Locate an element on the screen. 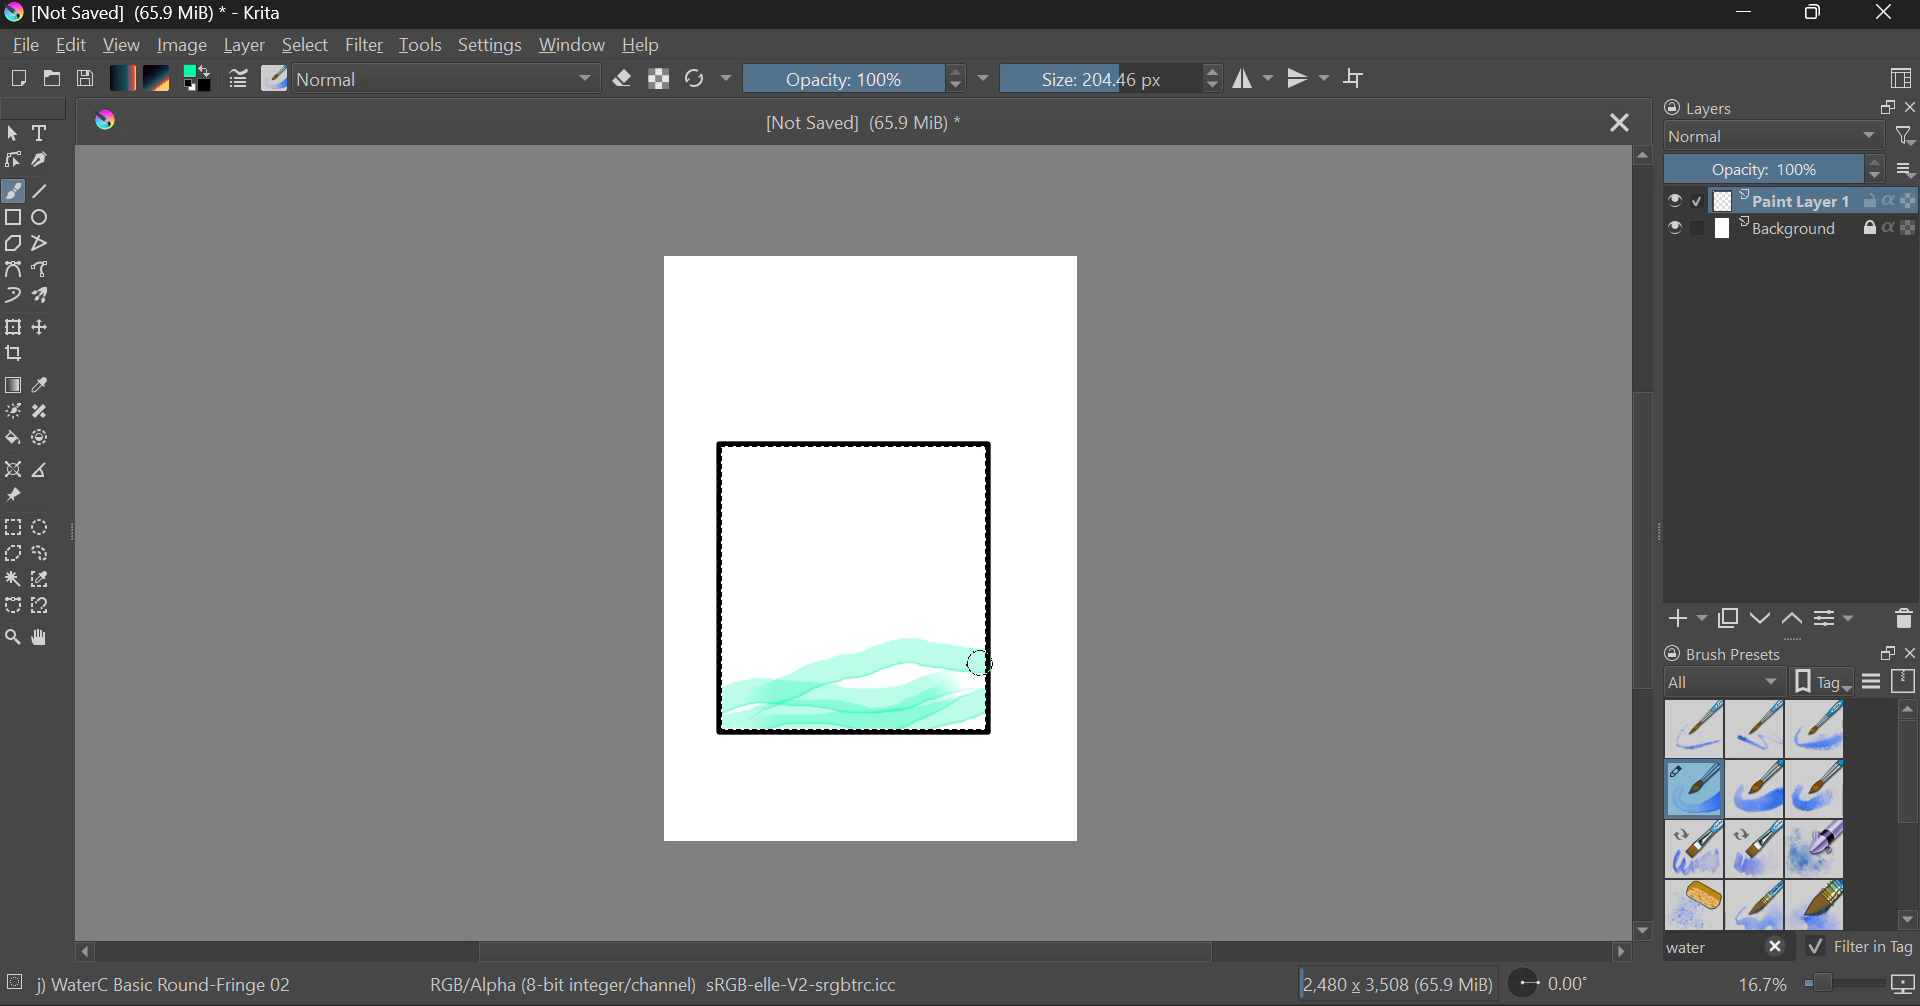 The image size is (1920, 1006). Close is located at coordinates (1886, 14).